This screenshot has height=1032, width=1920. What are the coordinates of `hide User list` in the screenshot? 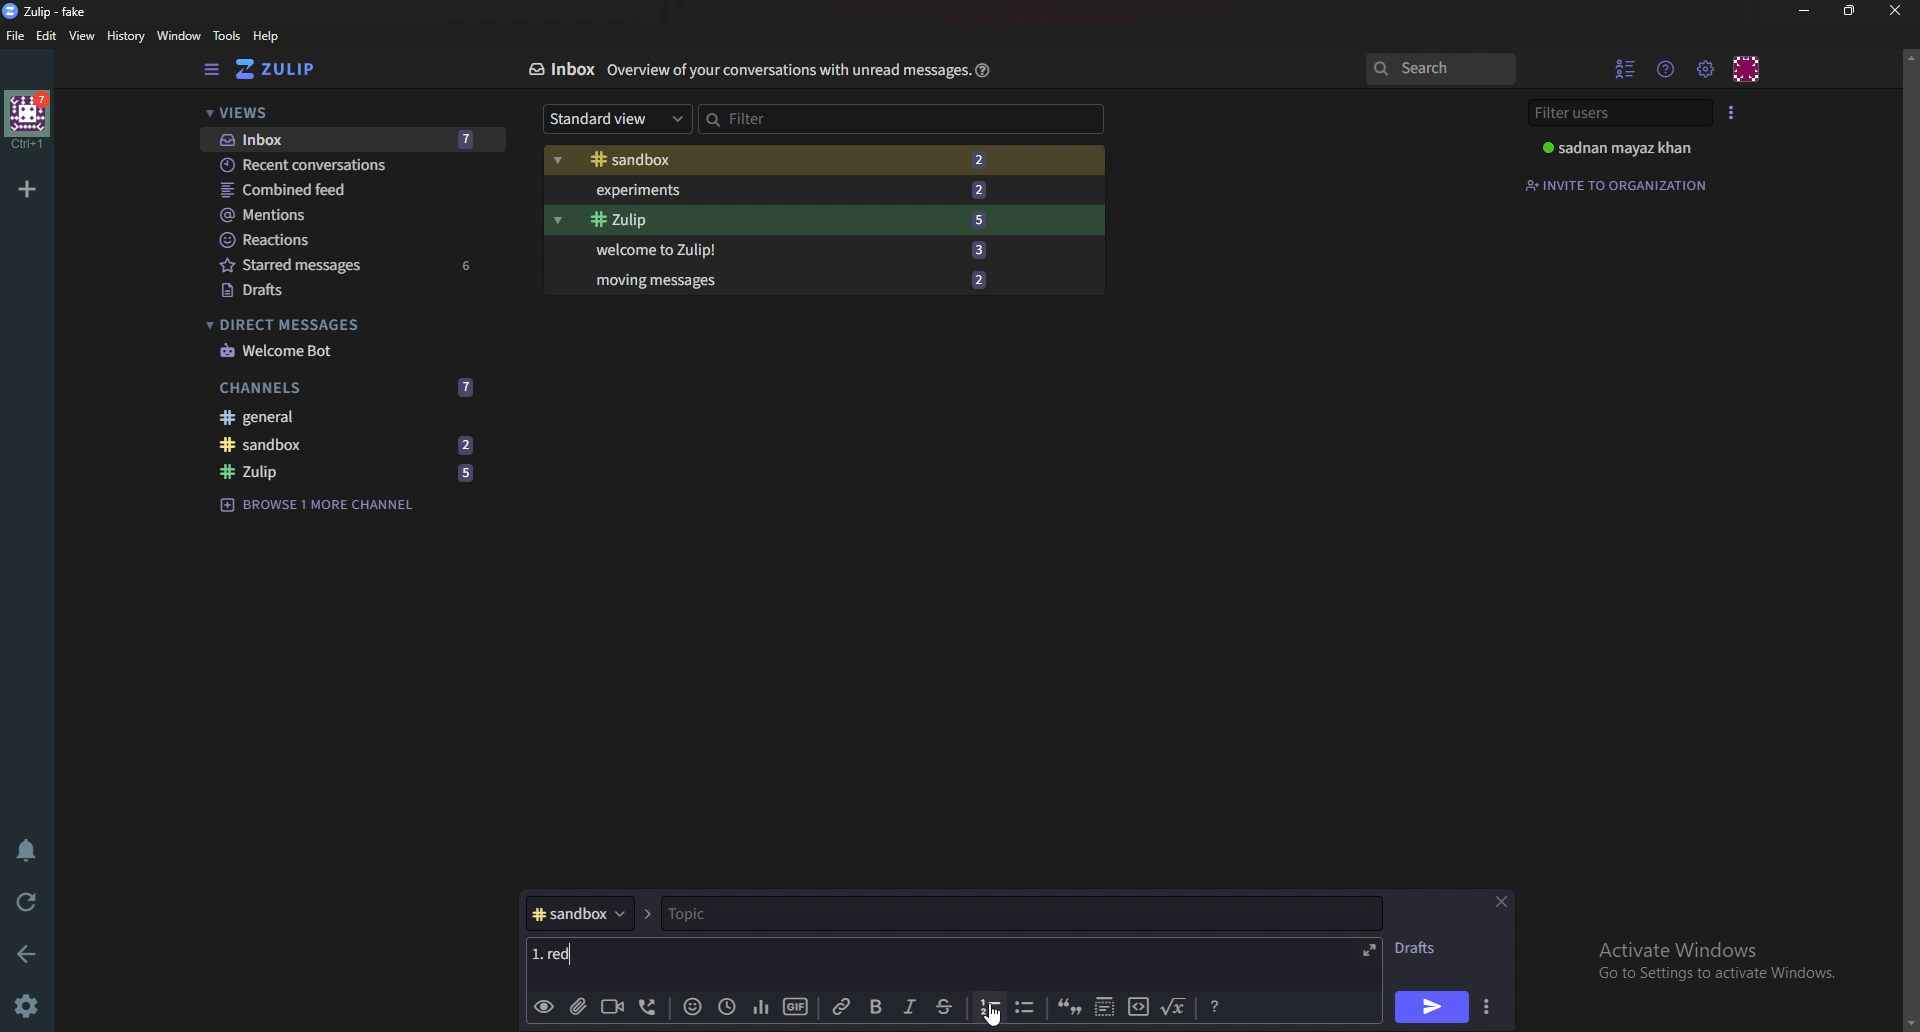 It's located at (1626, 68).